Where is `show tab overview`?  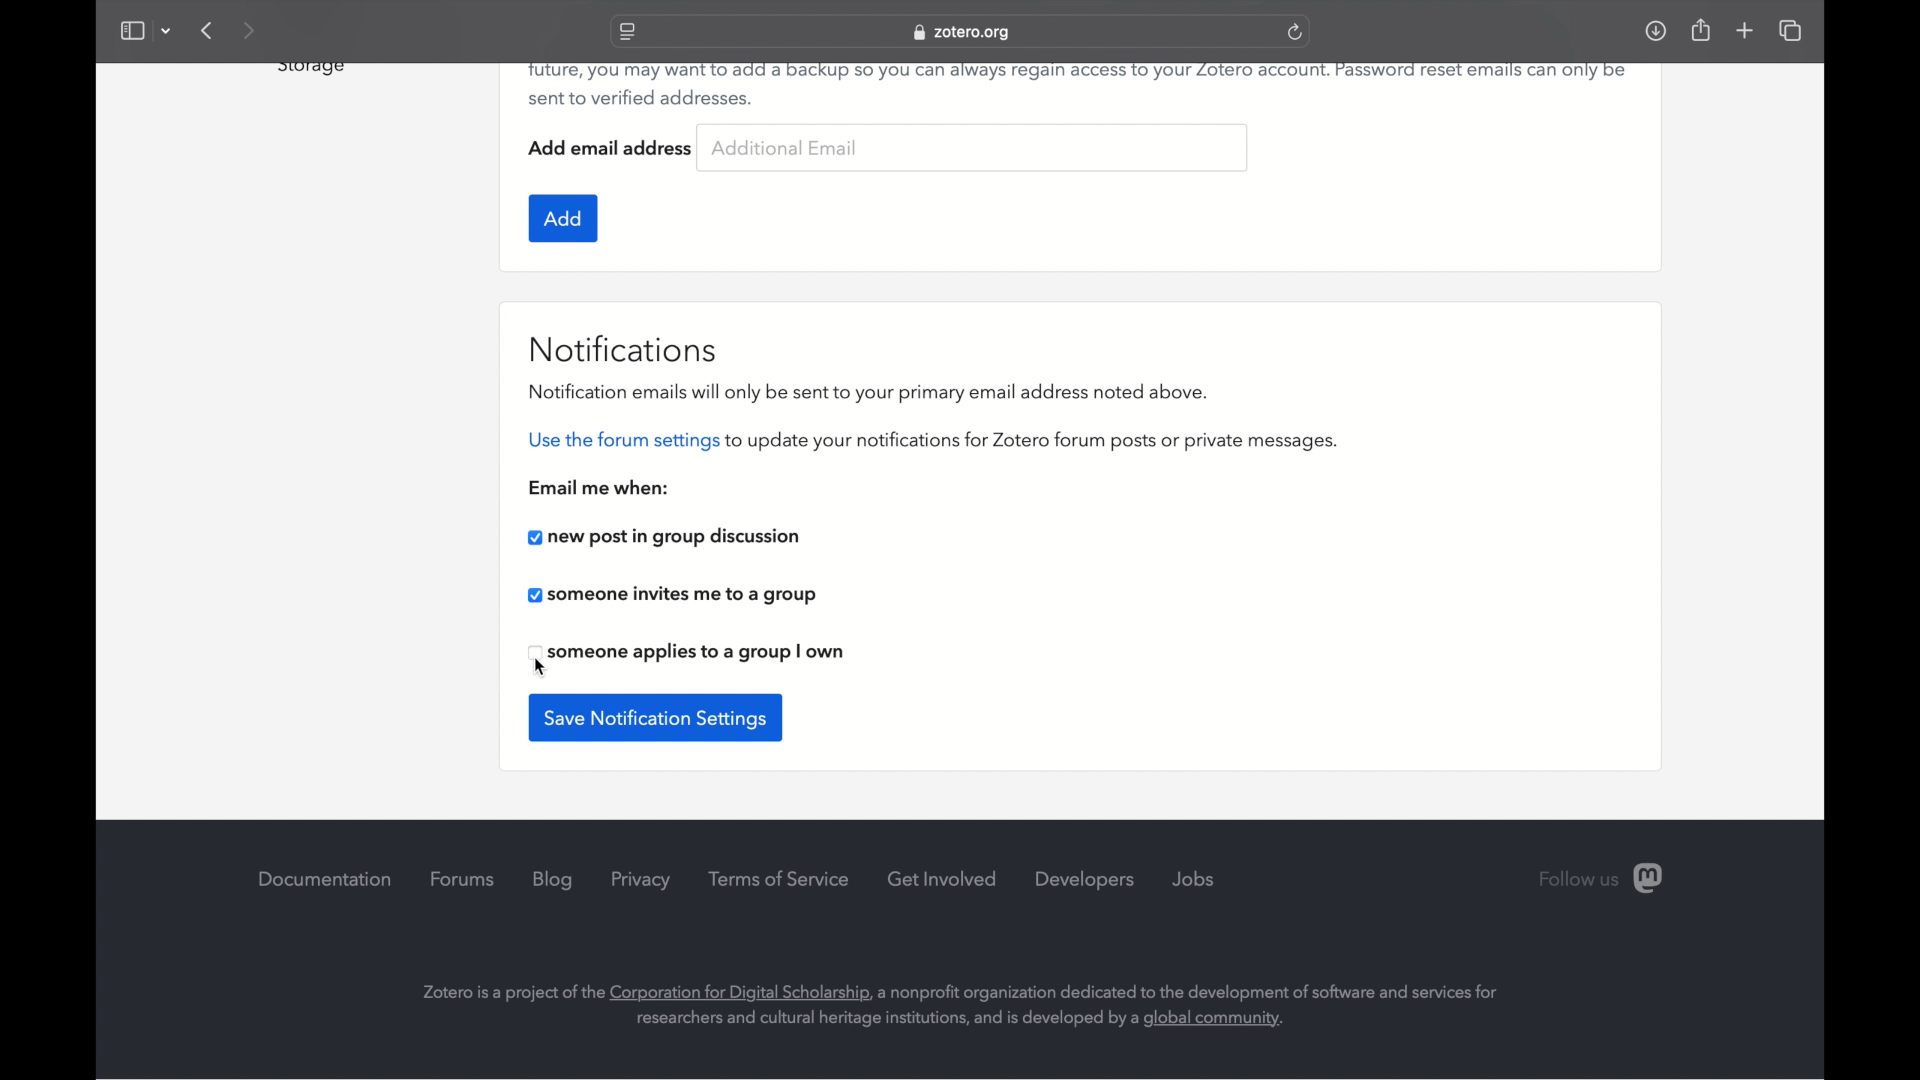
show tab overview is located at coordinates (1792, 32).